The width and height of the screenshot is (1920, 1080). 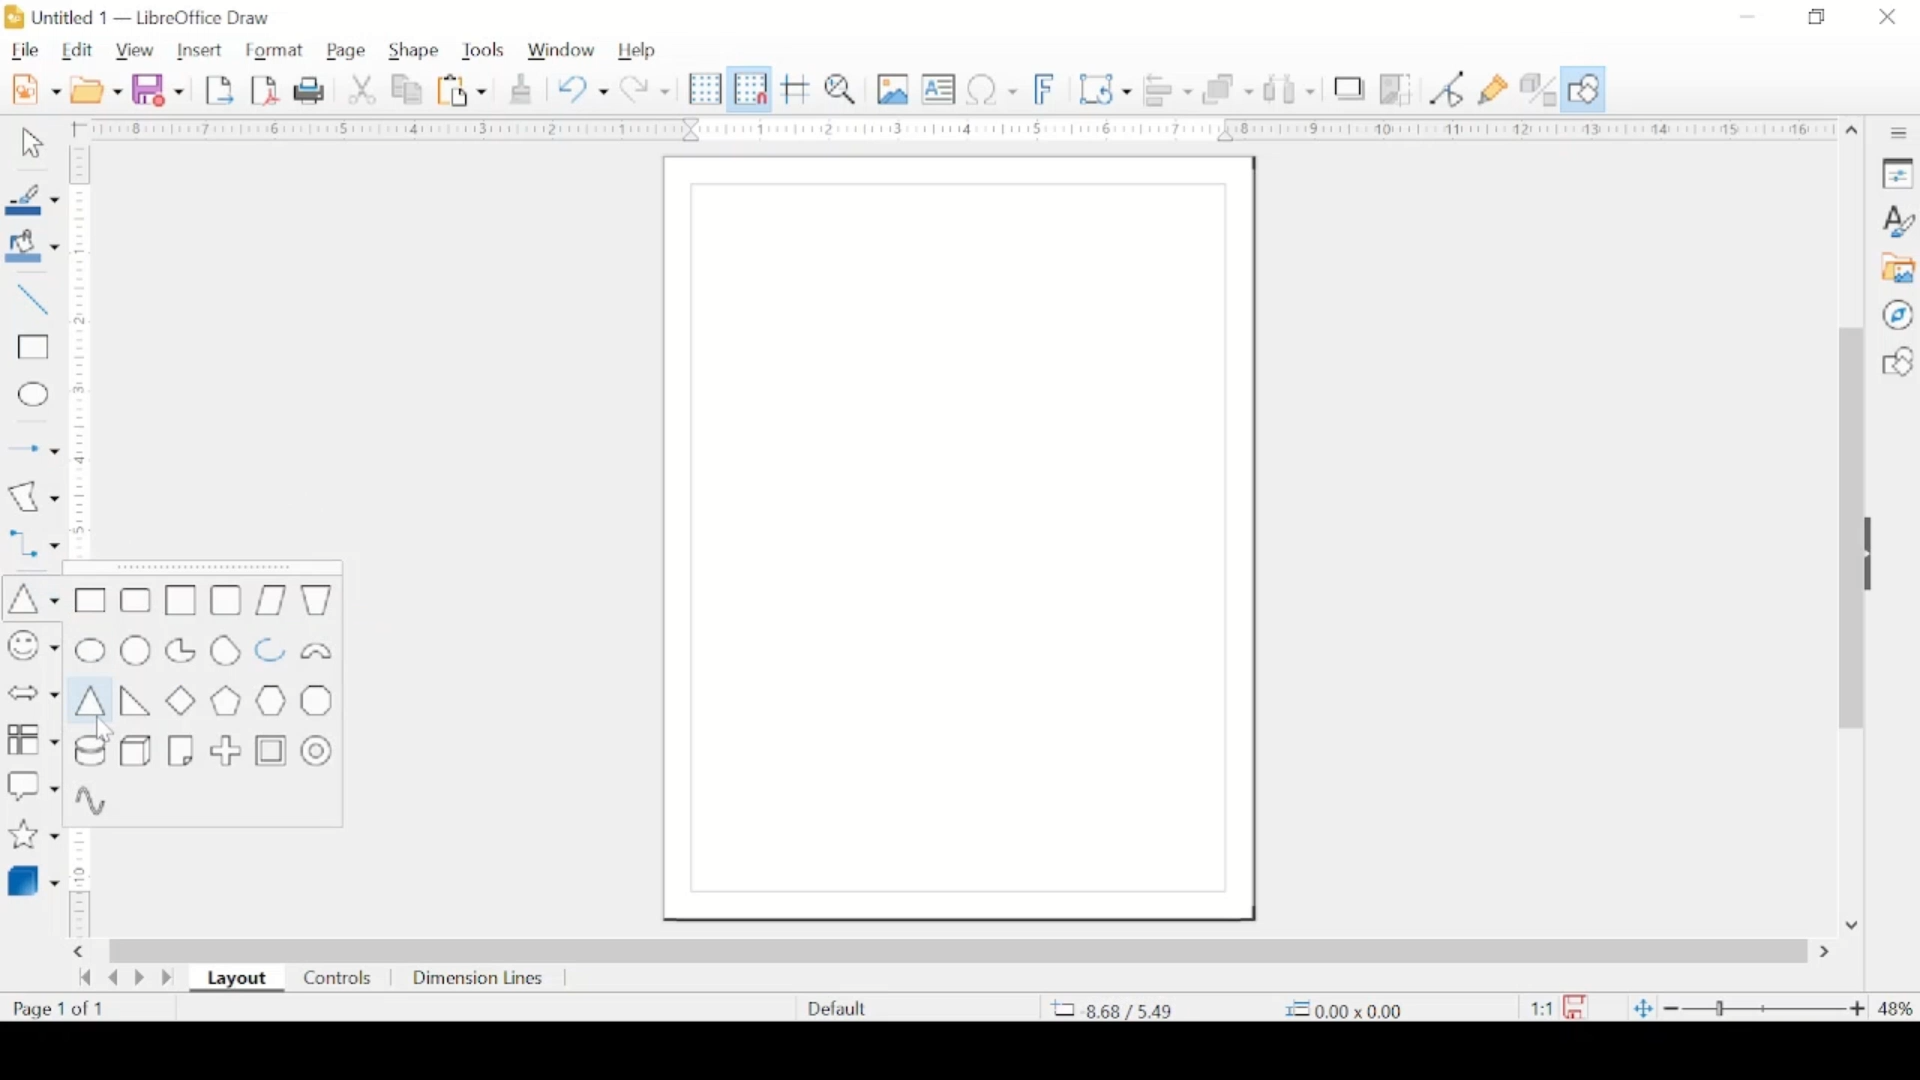 What do you see at coordinates (1493, 90) in the screenshot?
I see `show gluepoint functions` at bounding box center [1493, 90].